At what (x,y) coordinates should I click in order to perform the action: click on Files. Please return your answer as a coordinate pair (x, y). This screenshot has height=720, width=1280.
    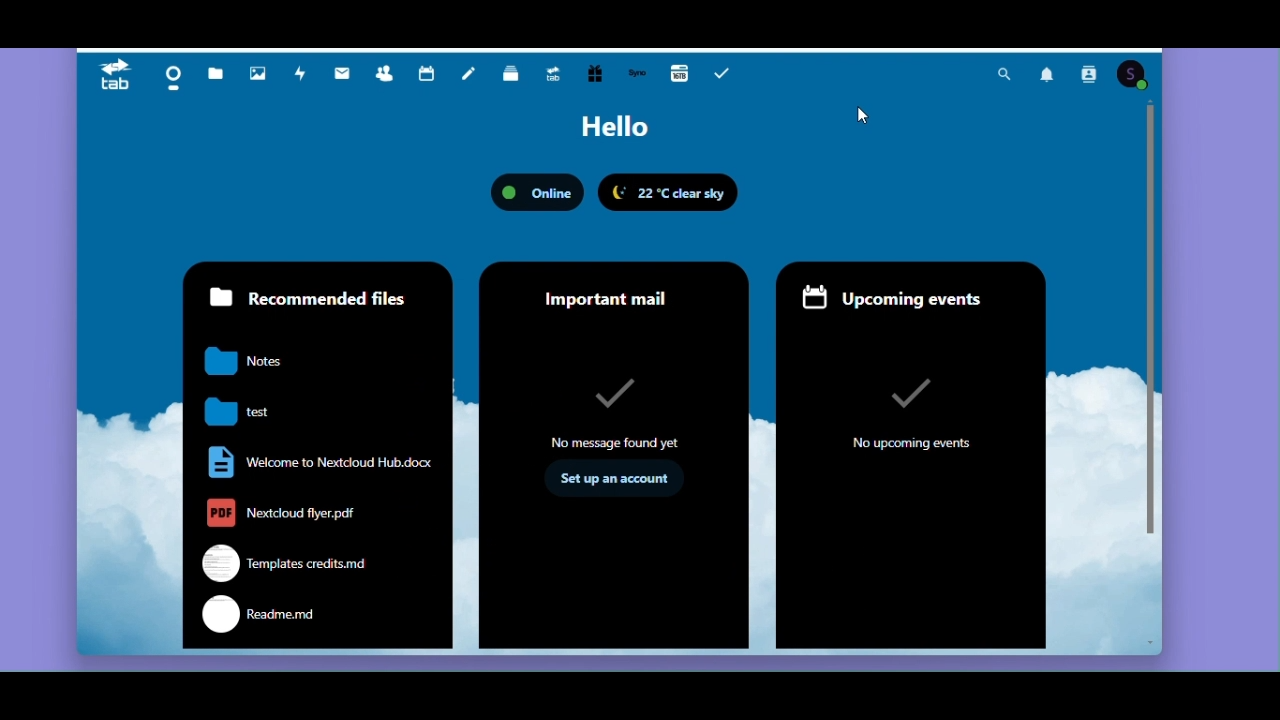
    Looking at the image, I should click on (215, 68).